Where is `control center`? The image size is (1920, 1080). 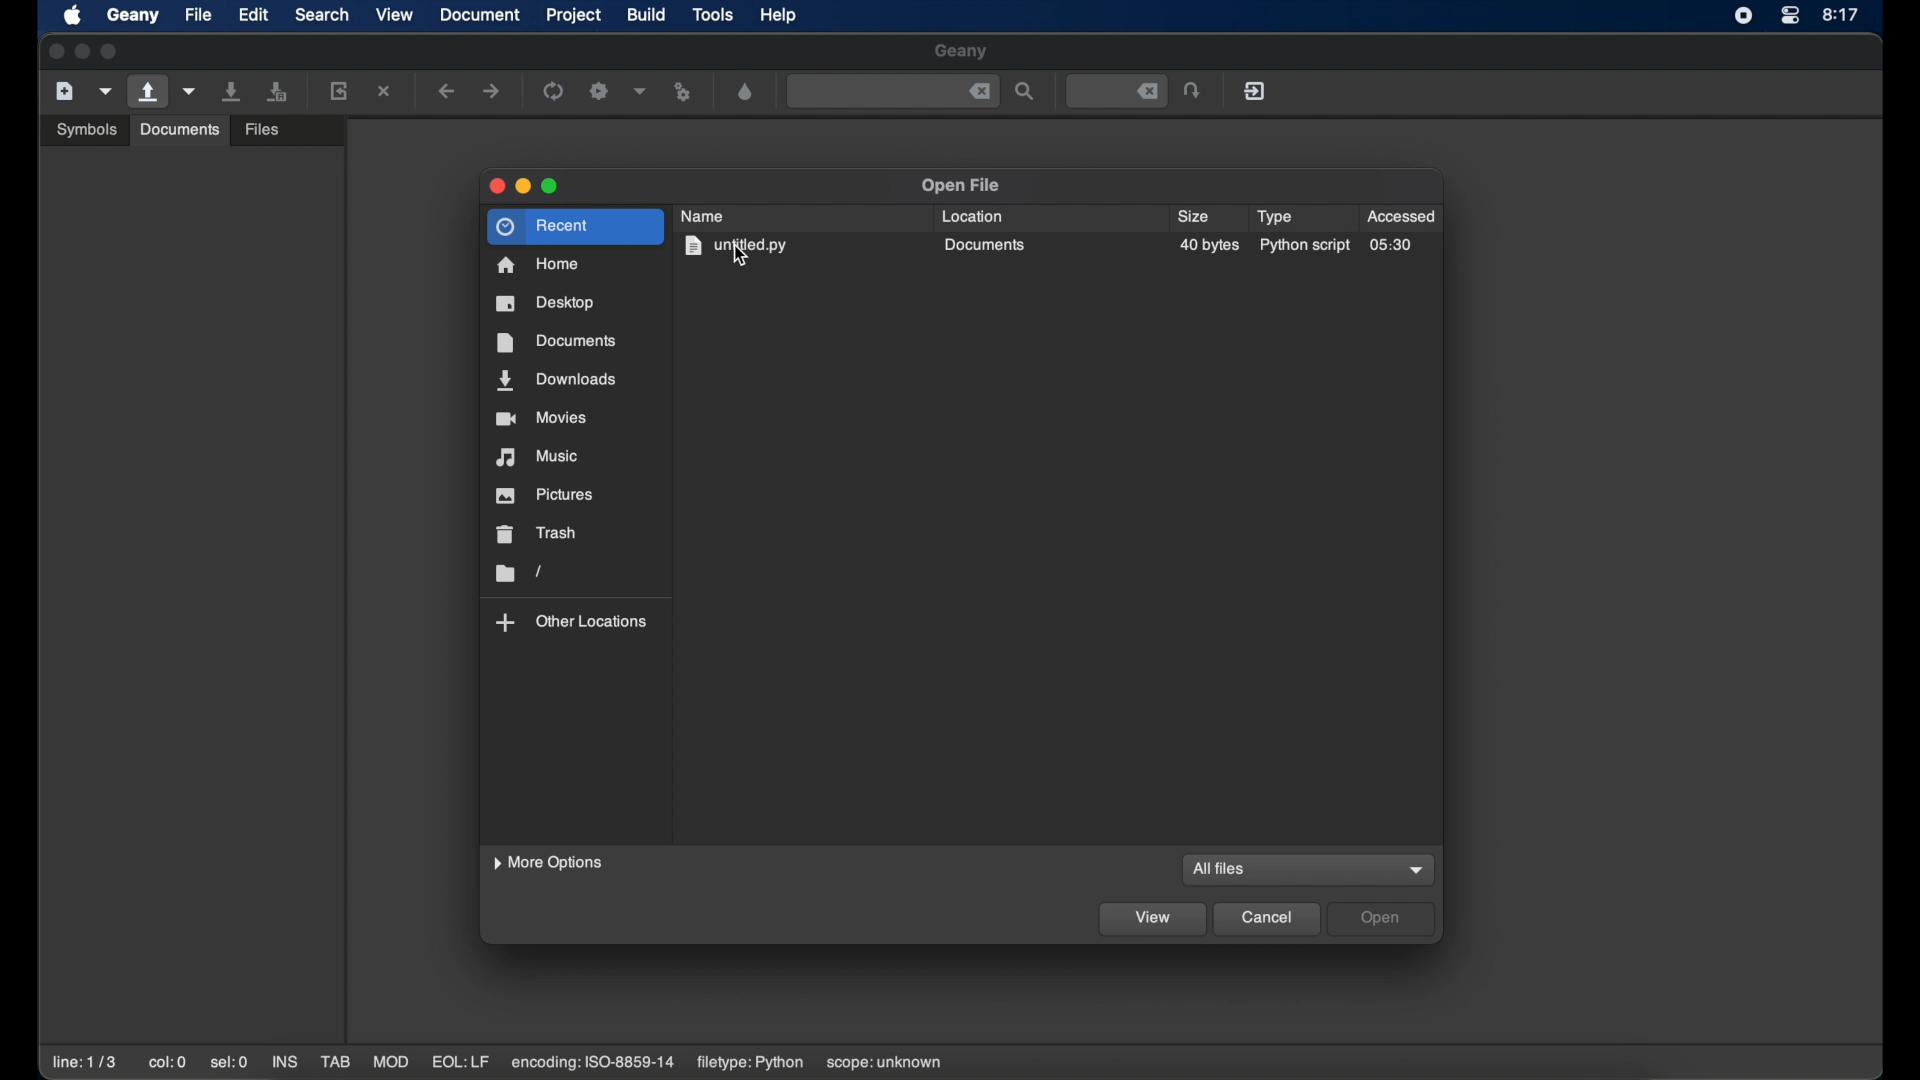
control center is located at coordinates (1790, 16).